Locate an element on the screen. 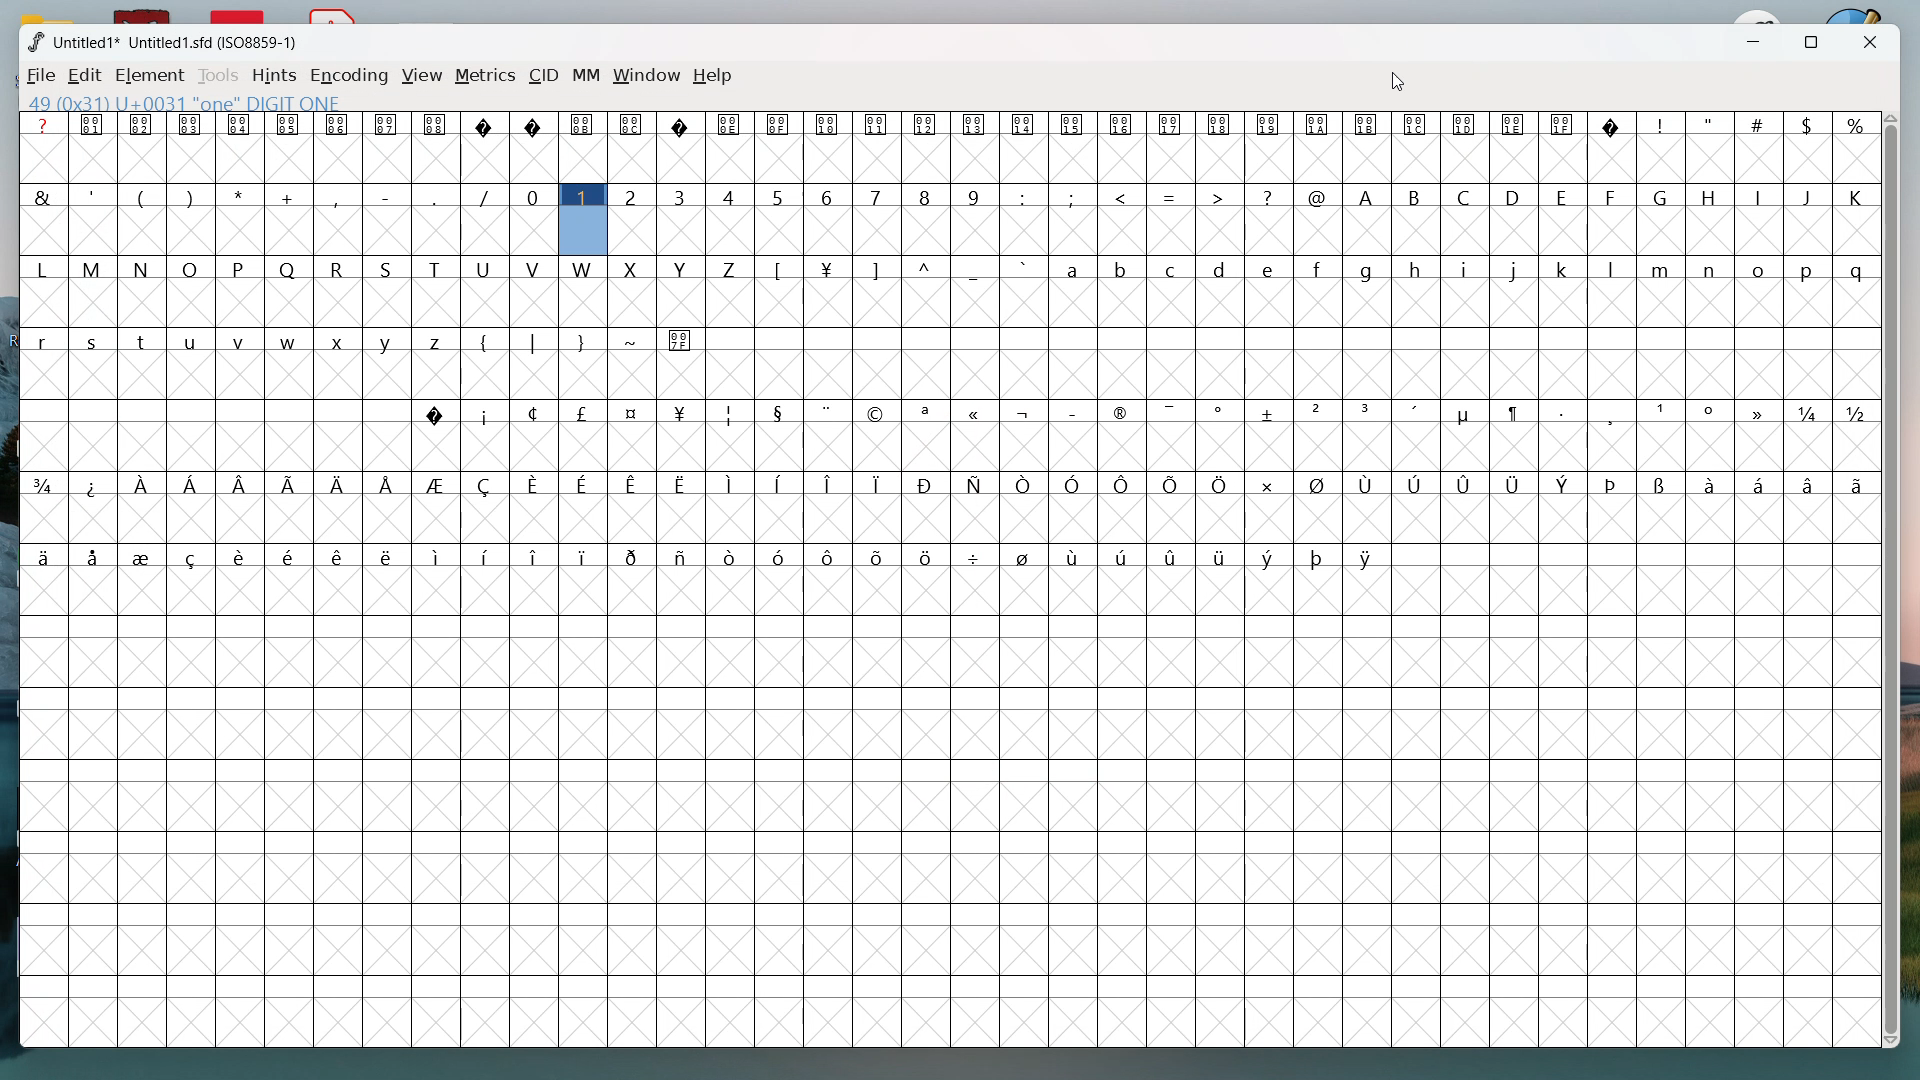 The height and width of the screenshot is (1080, 1920). P is located at coordinates (240, 267).